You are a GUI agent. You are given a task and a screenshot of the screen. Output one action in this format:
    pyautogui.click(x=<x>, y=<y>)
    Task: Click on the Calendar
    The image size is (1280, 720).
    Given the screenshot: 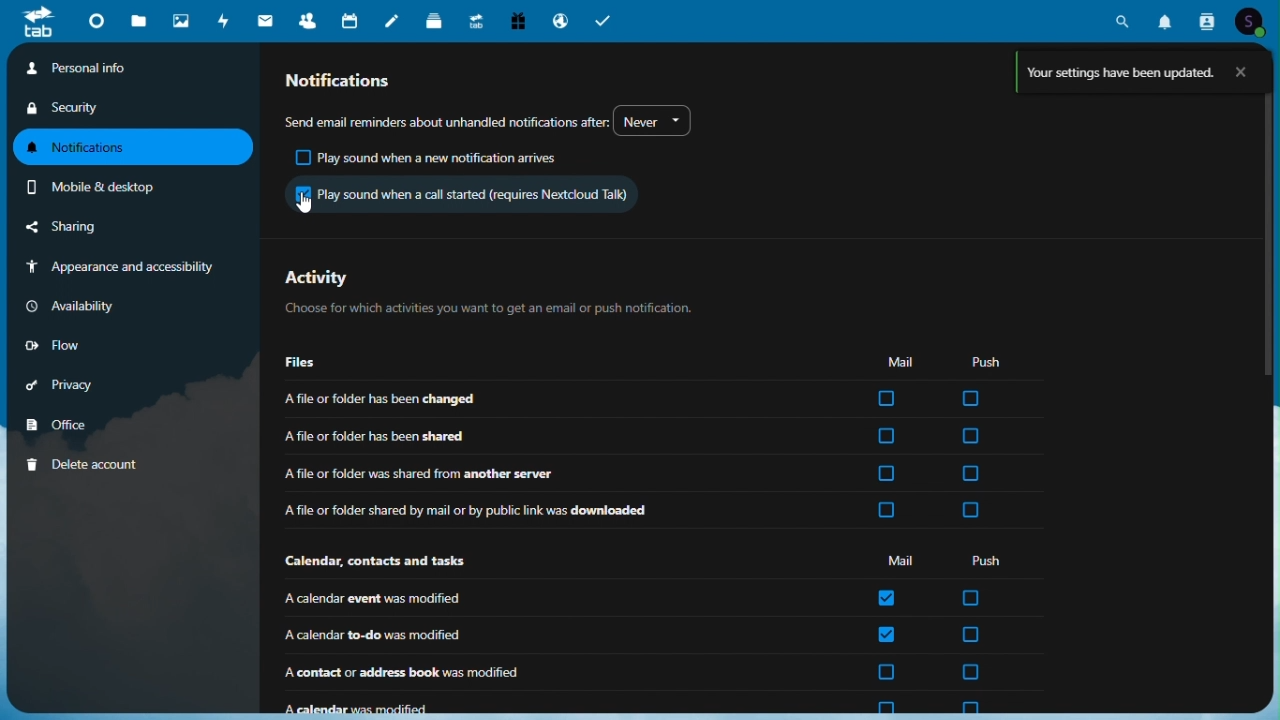 What is the action you would take?
    pyautogui.click(x=353, y=19)
    